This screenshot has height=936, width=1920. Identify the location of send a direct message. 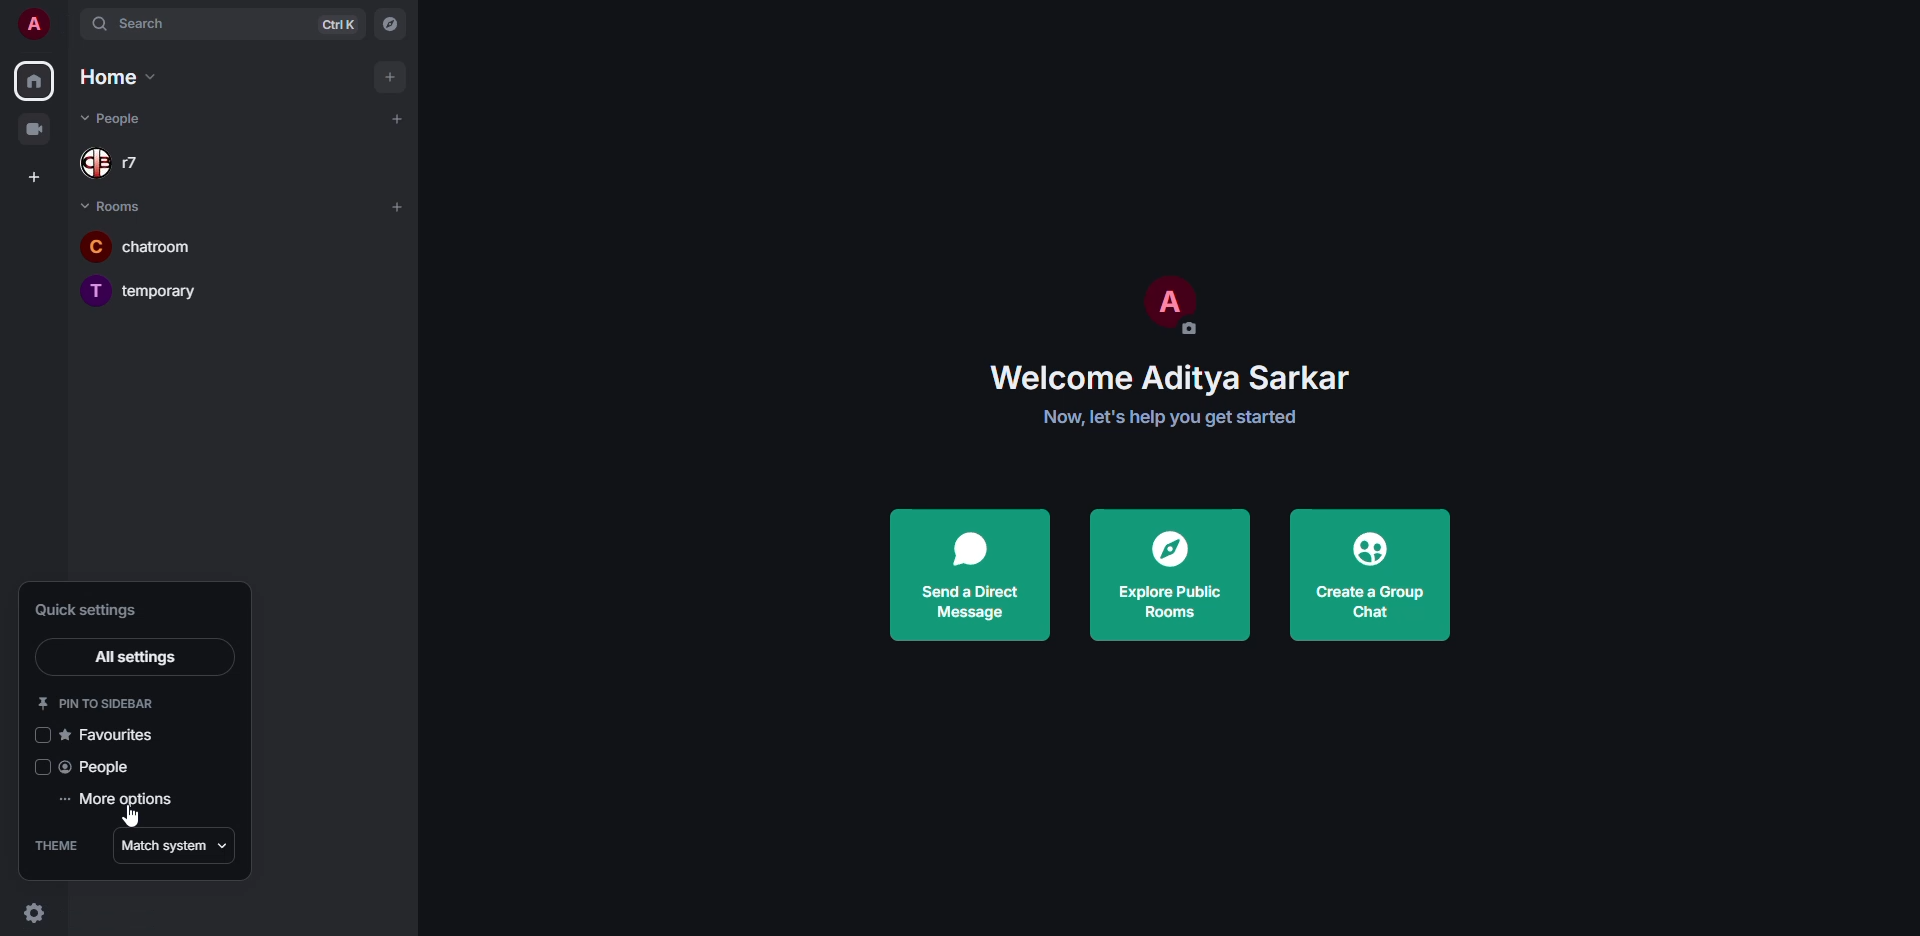
(972, 576).